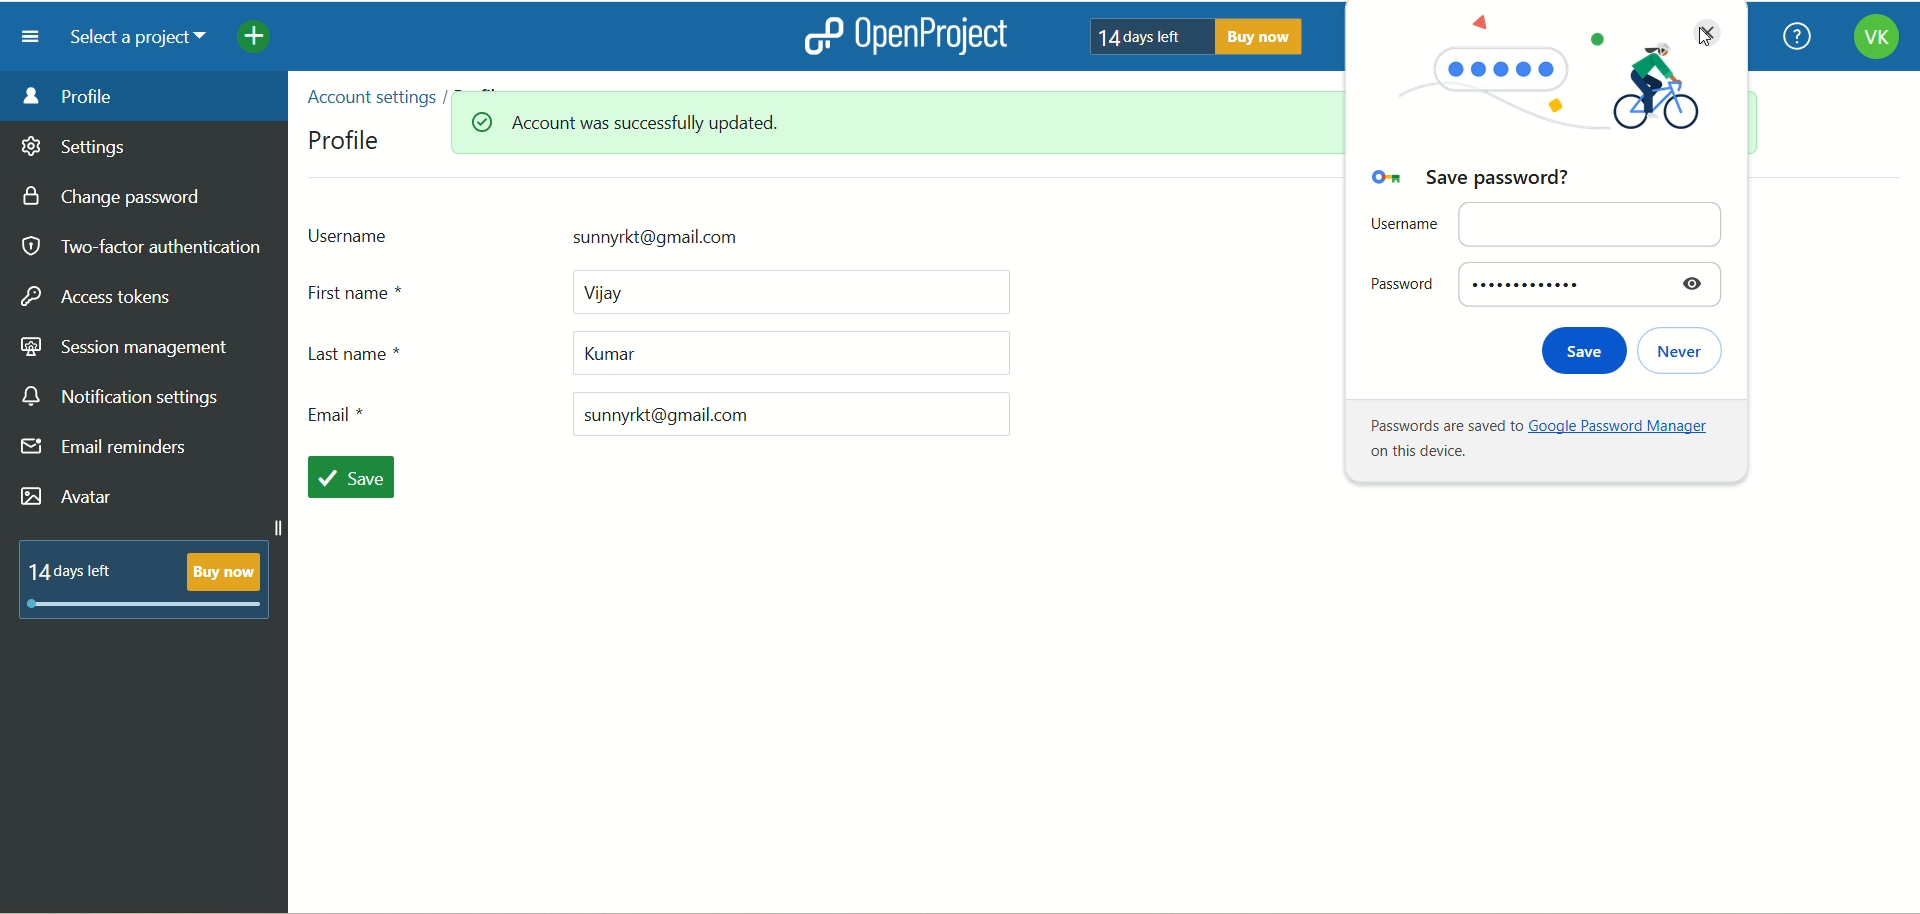 This screenshot has height=914, width=1920. What do you see at coordinates (1690, 351) in the screenshot?
I see `never` at bounding box center [1690, 351].